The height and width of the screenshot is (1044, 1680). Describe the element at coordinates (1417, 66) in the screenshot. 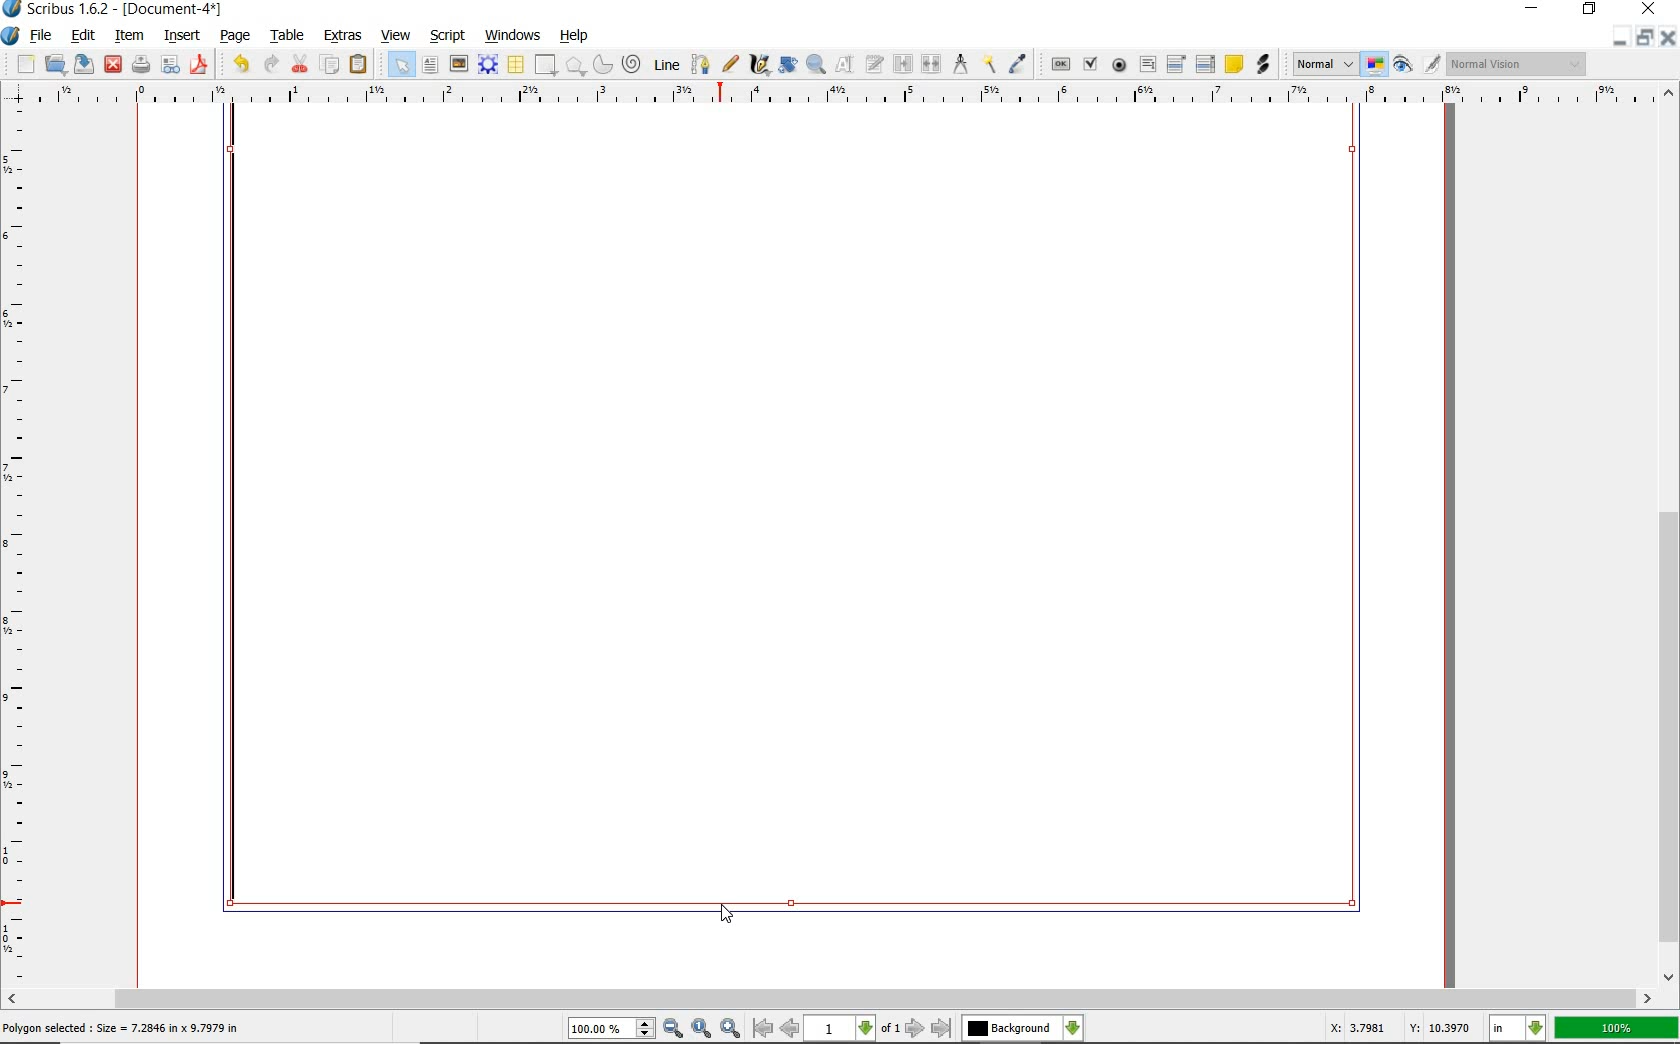

I see `preview mode` at that location.